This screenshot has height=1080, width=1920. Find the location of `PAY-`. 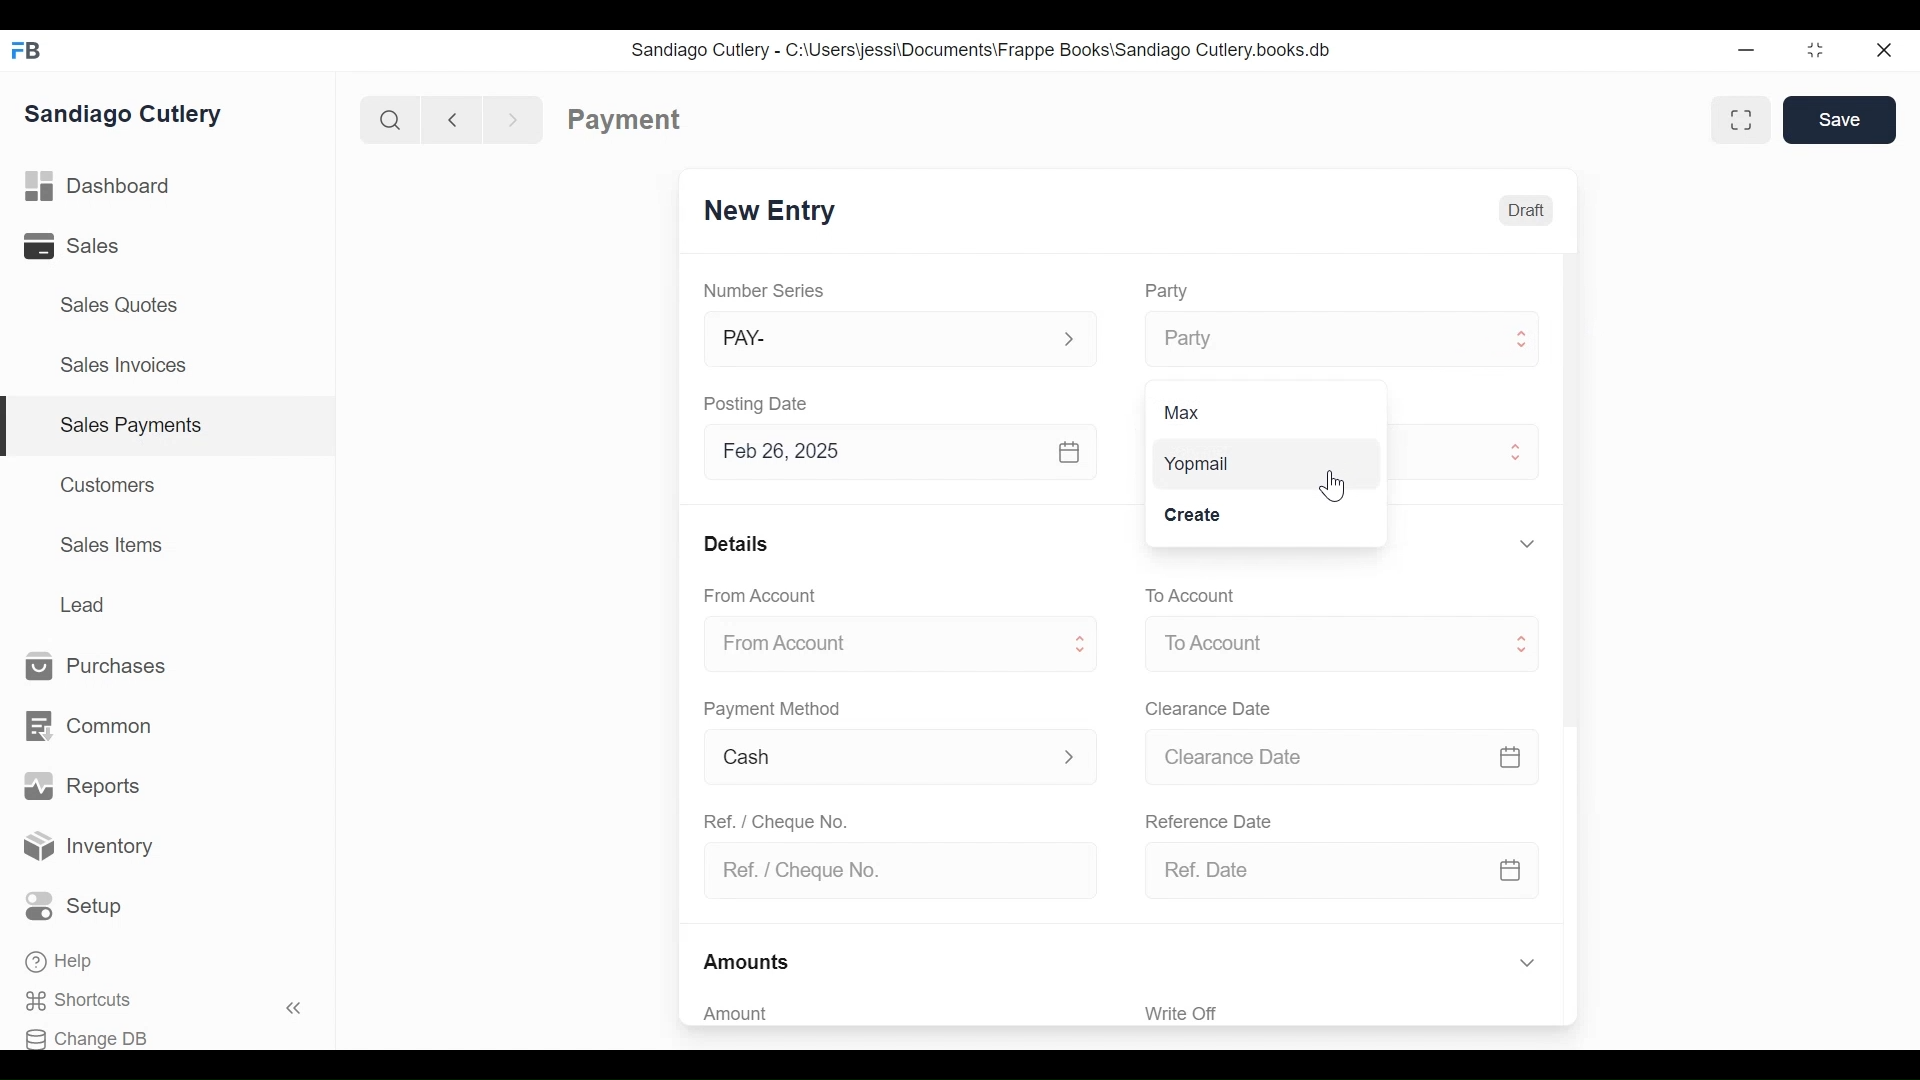

PAY- is located at coordinates (878, 342).